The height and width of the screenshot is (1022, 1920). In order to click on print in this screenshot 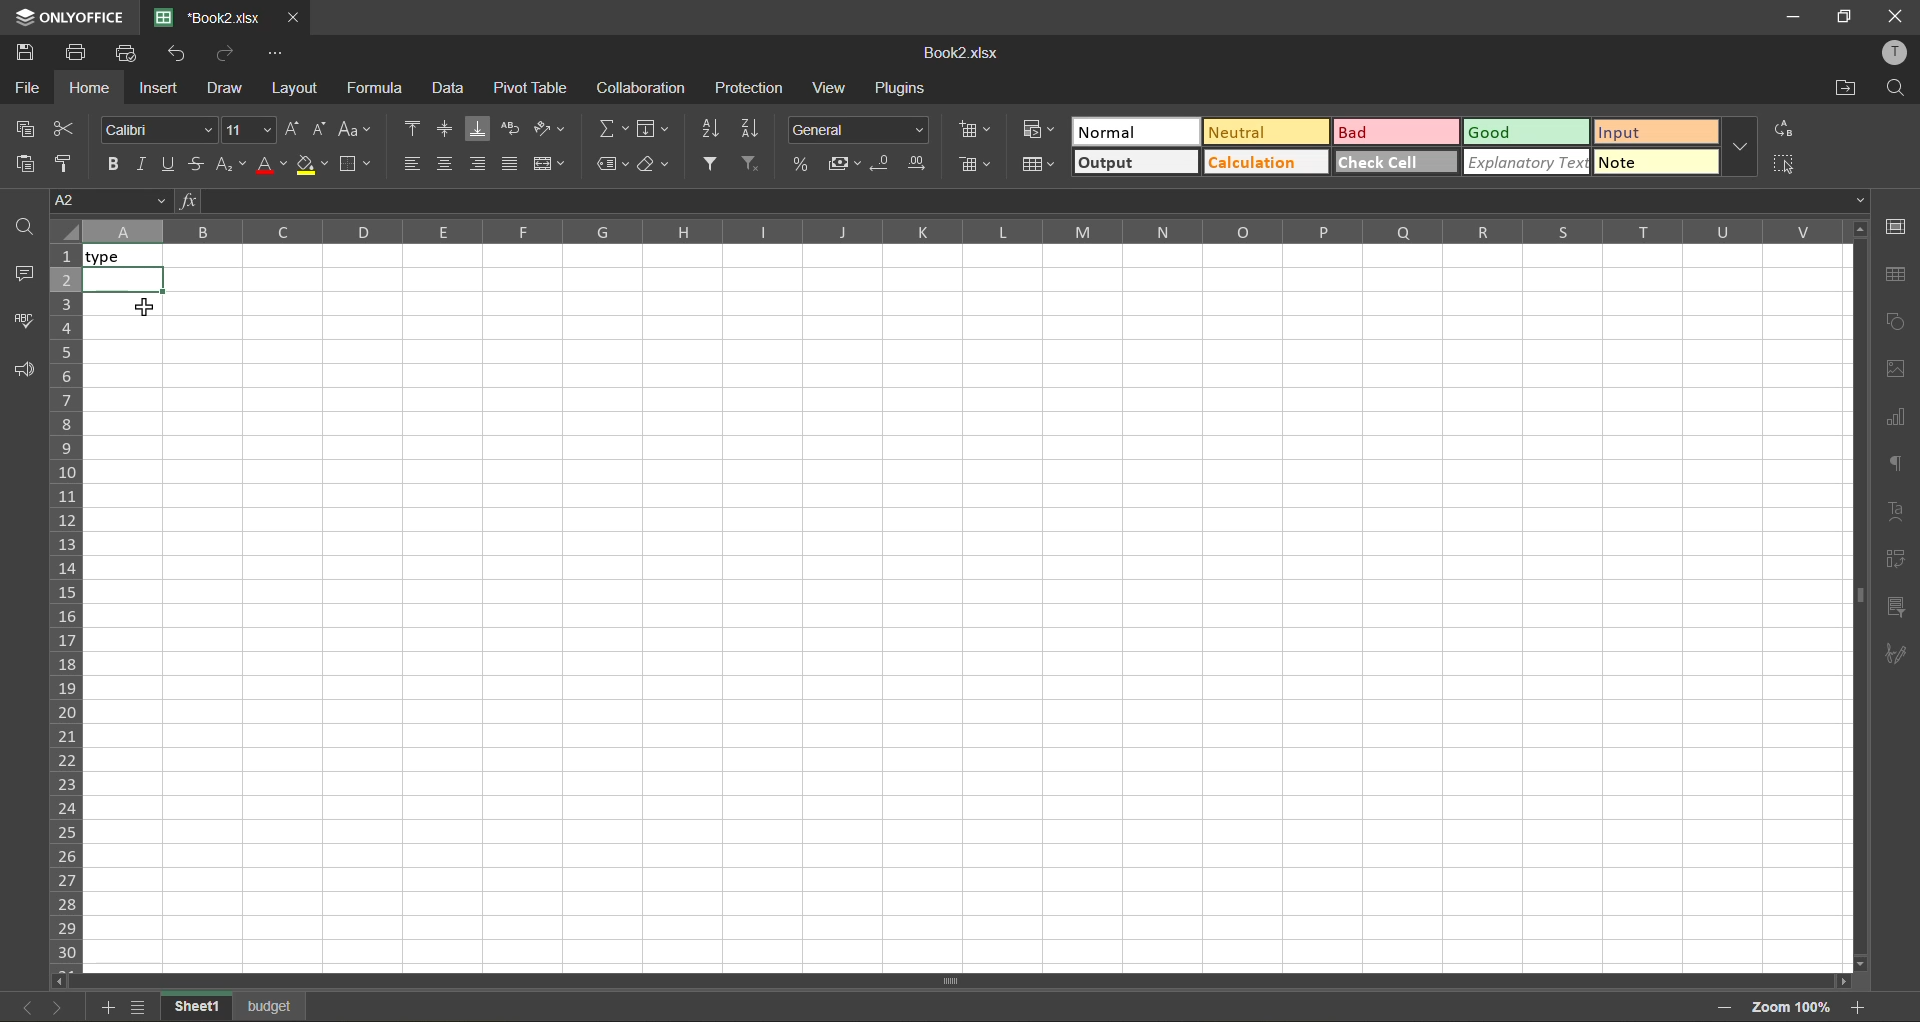, I will do `click(73, 55)`.